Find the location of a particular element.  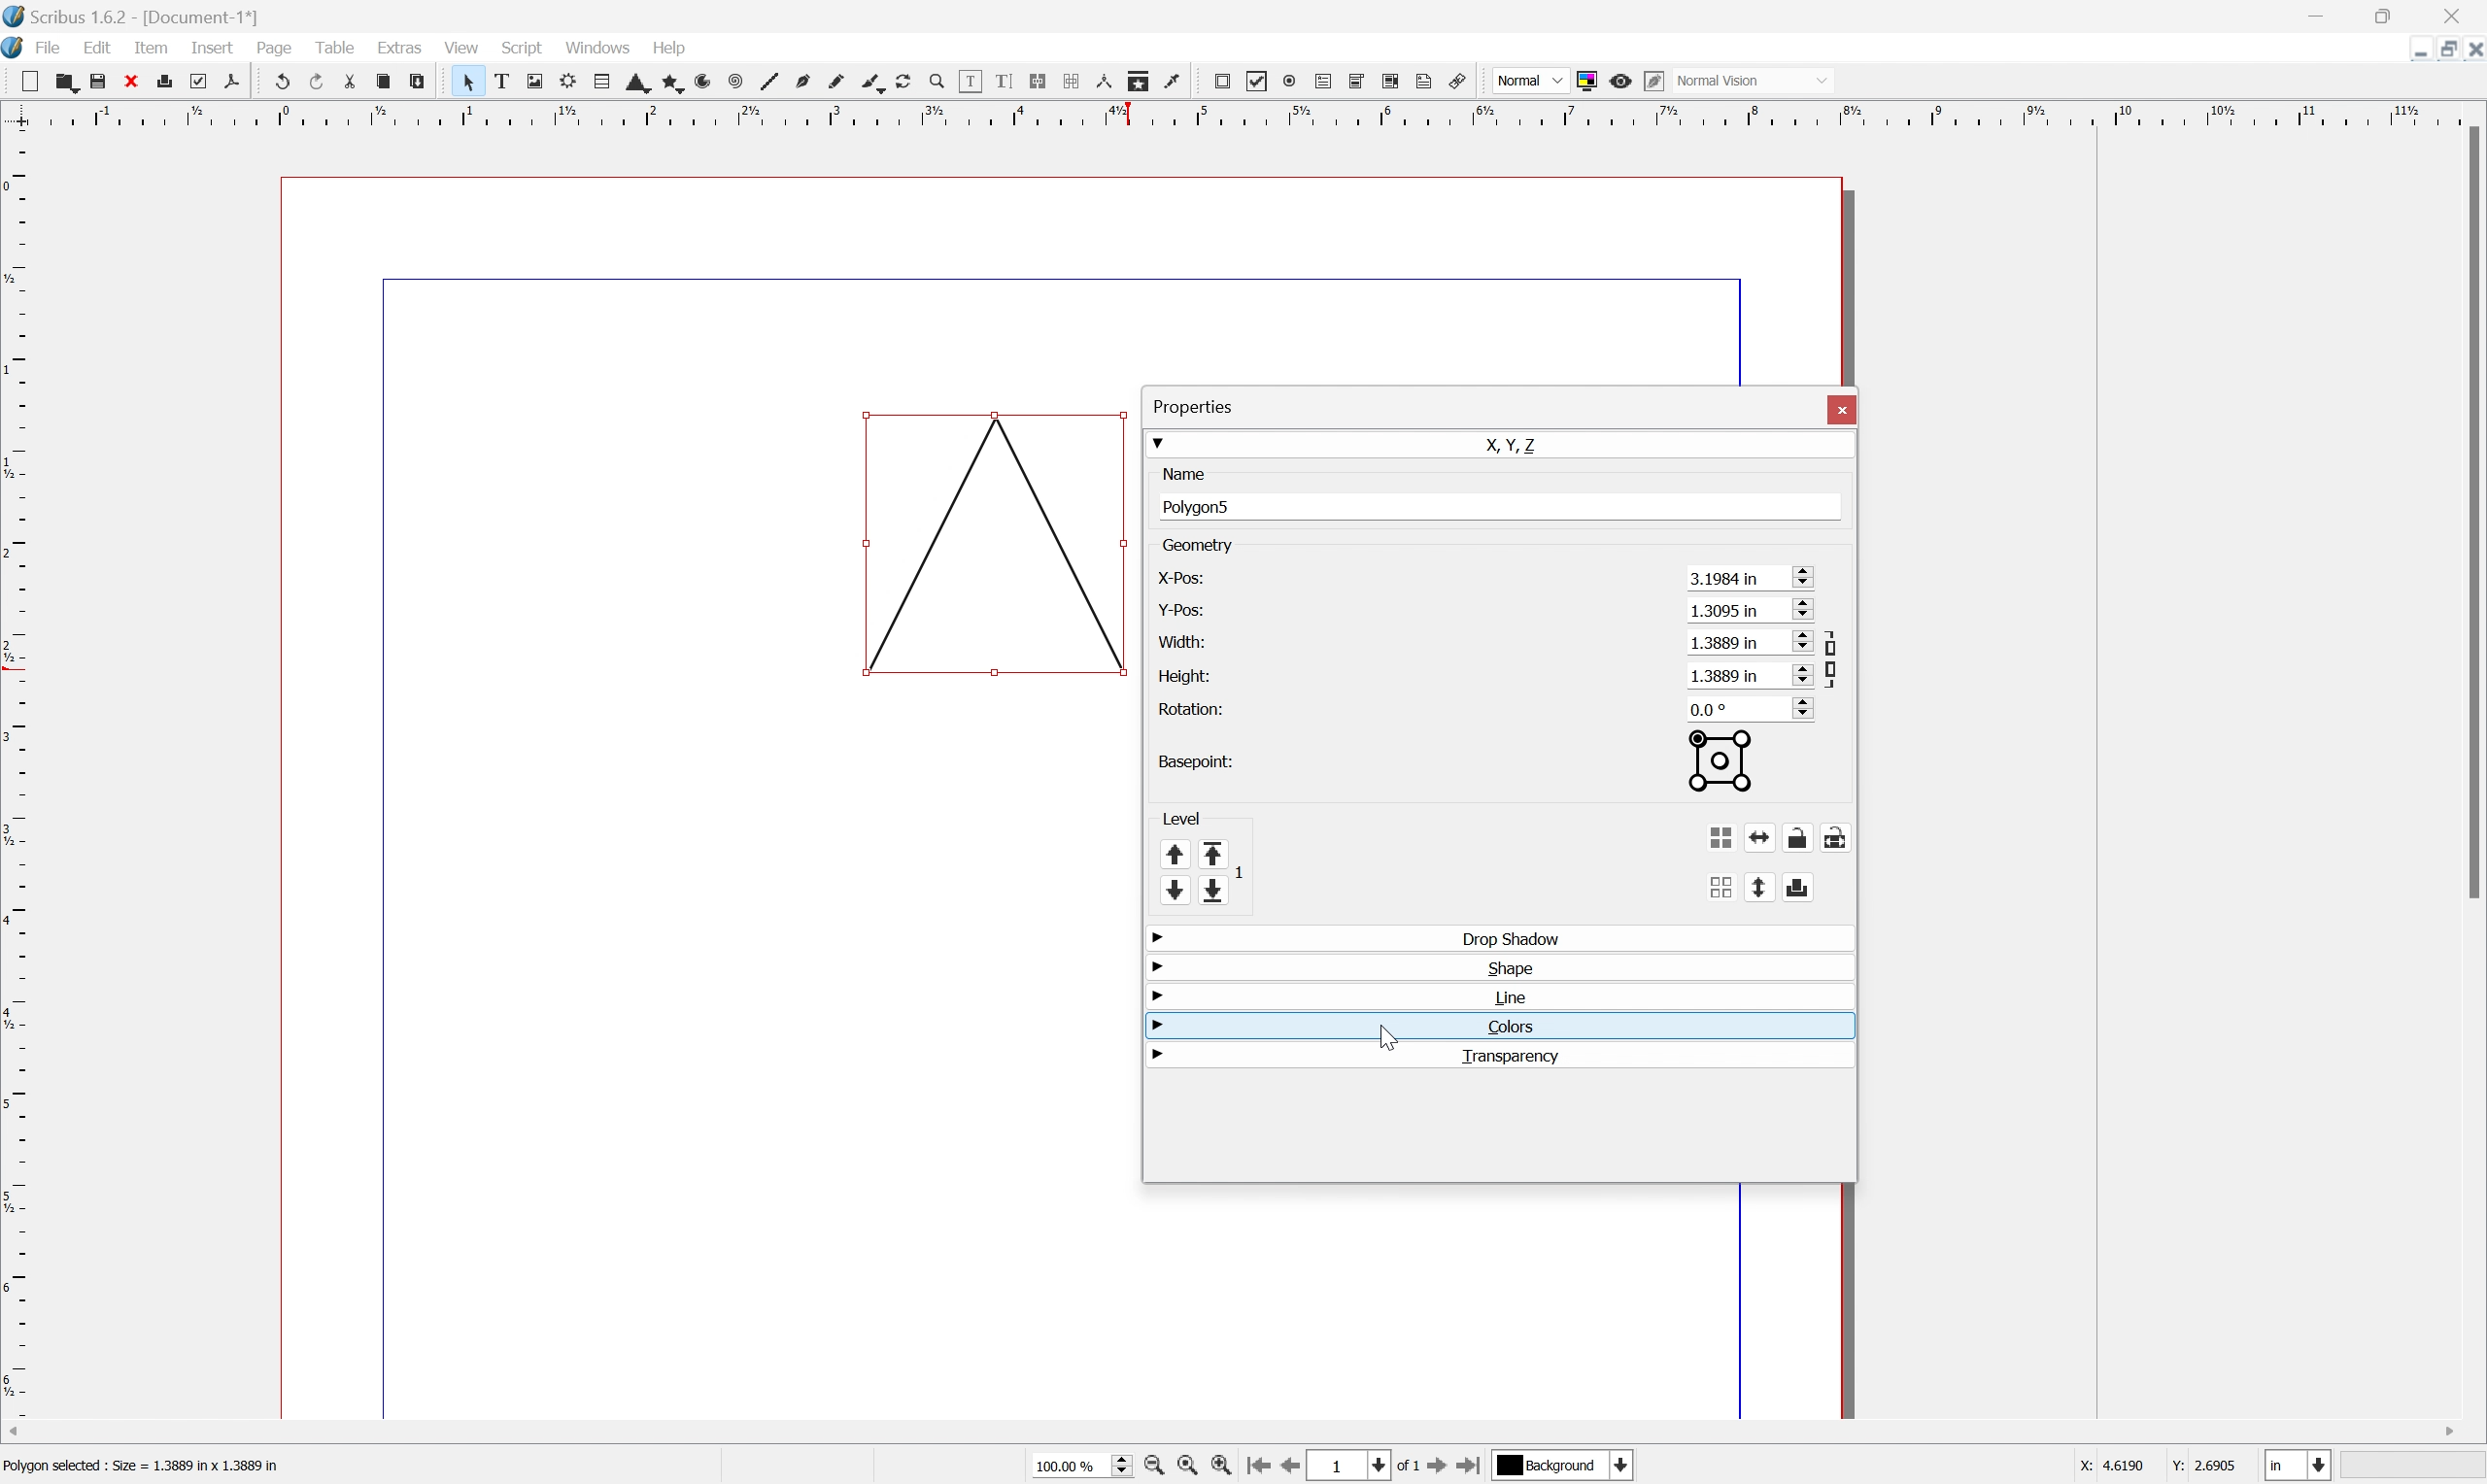

Flip horizontally is located at coordinates (1761, 838).